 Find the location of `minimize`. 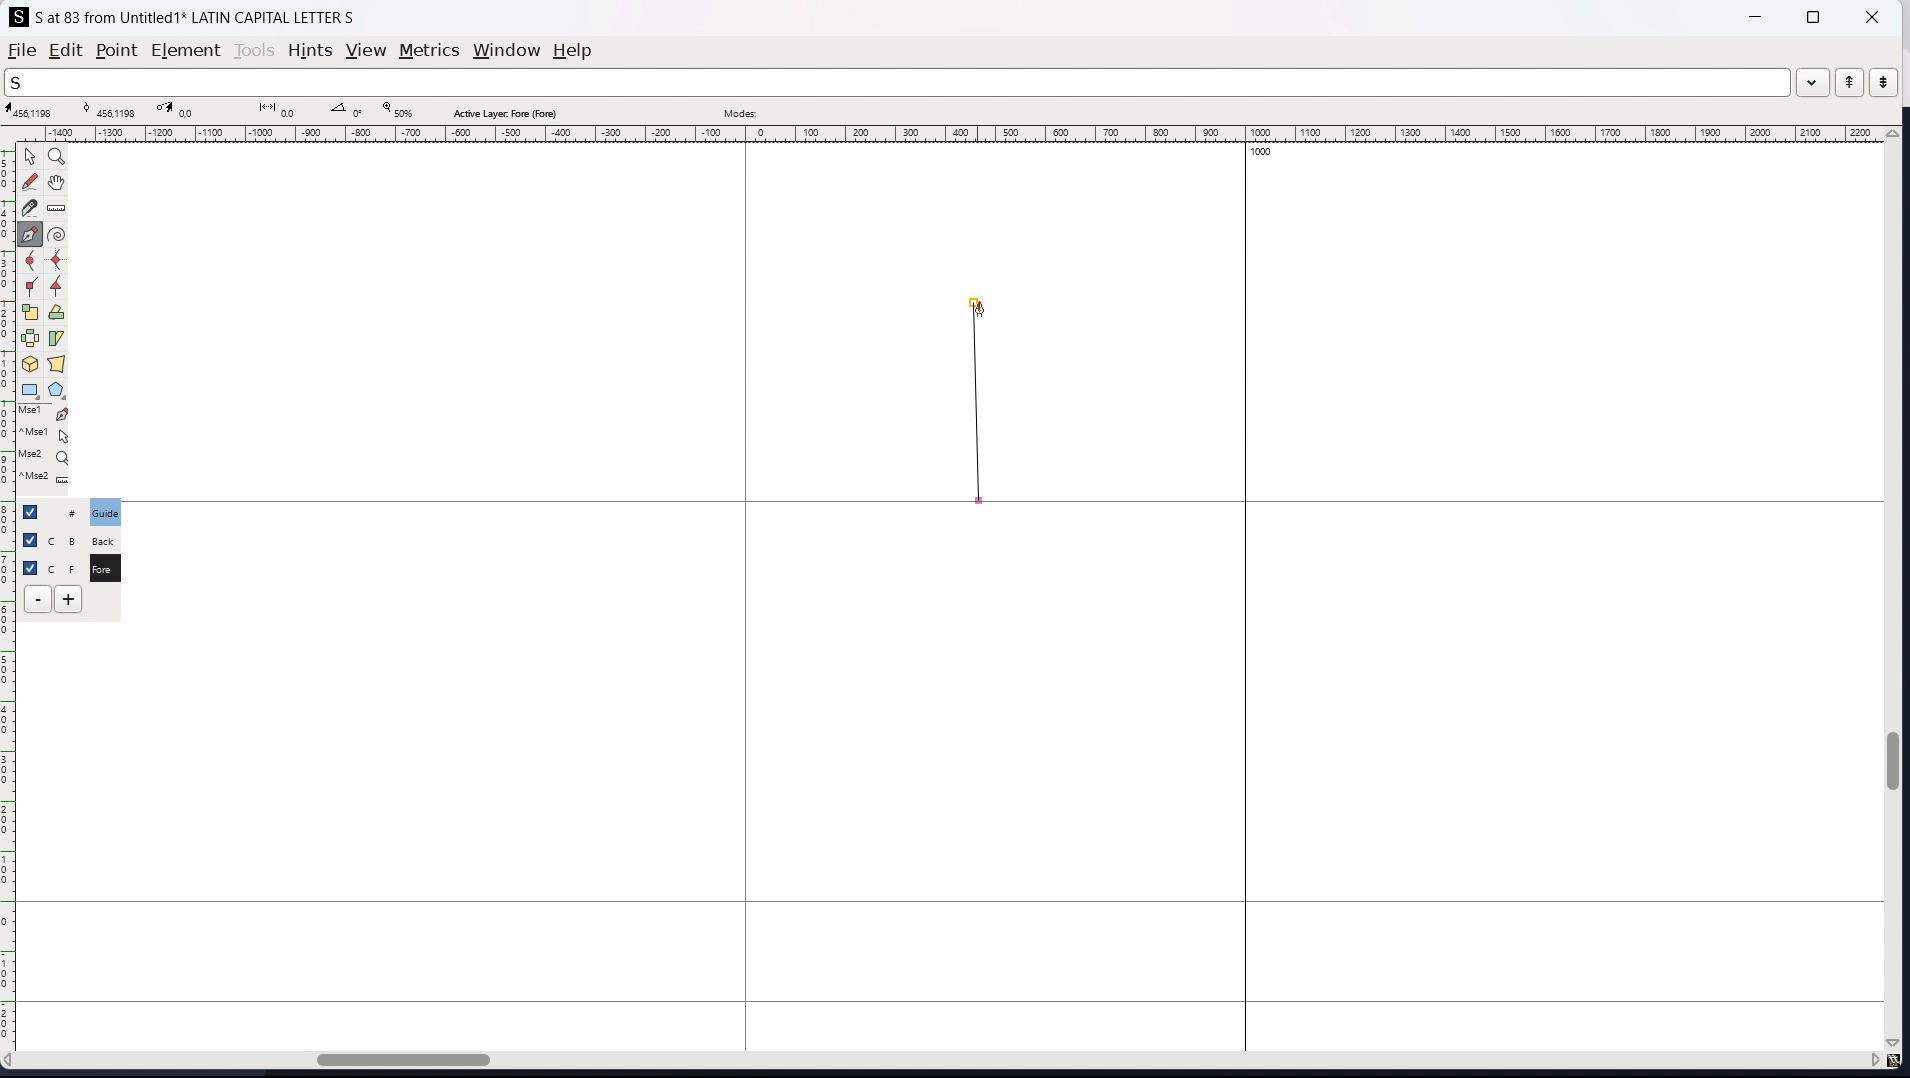

minimize is located at coordinates (1758, 15).